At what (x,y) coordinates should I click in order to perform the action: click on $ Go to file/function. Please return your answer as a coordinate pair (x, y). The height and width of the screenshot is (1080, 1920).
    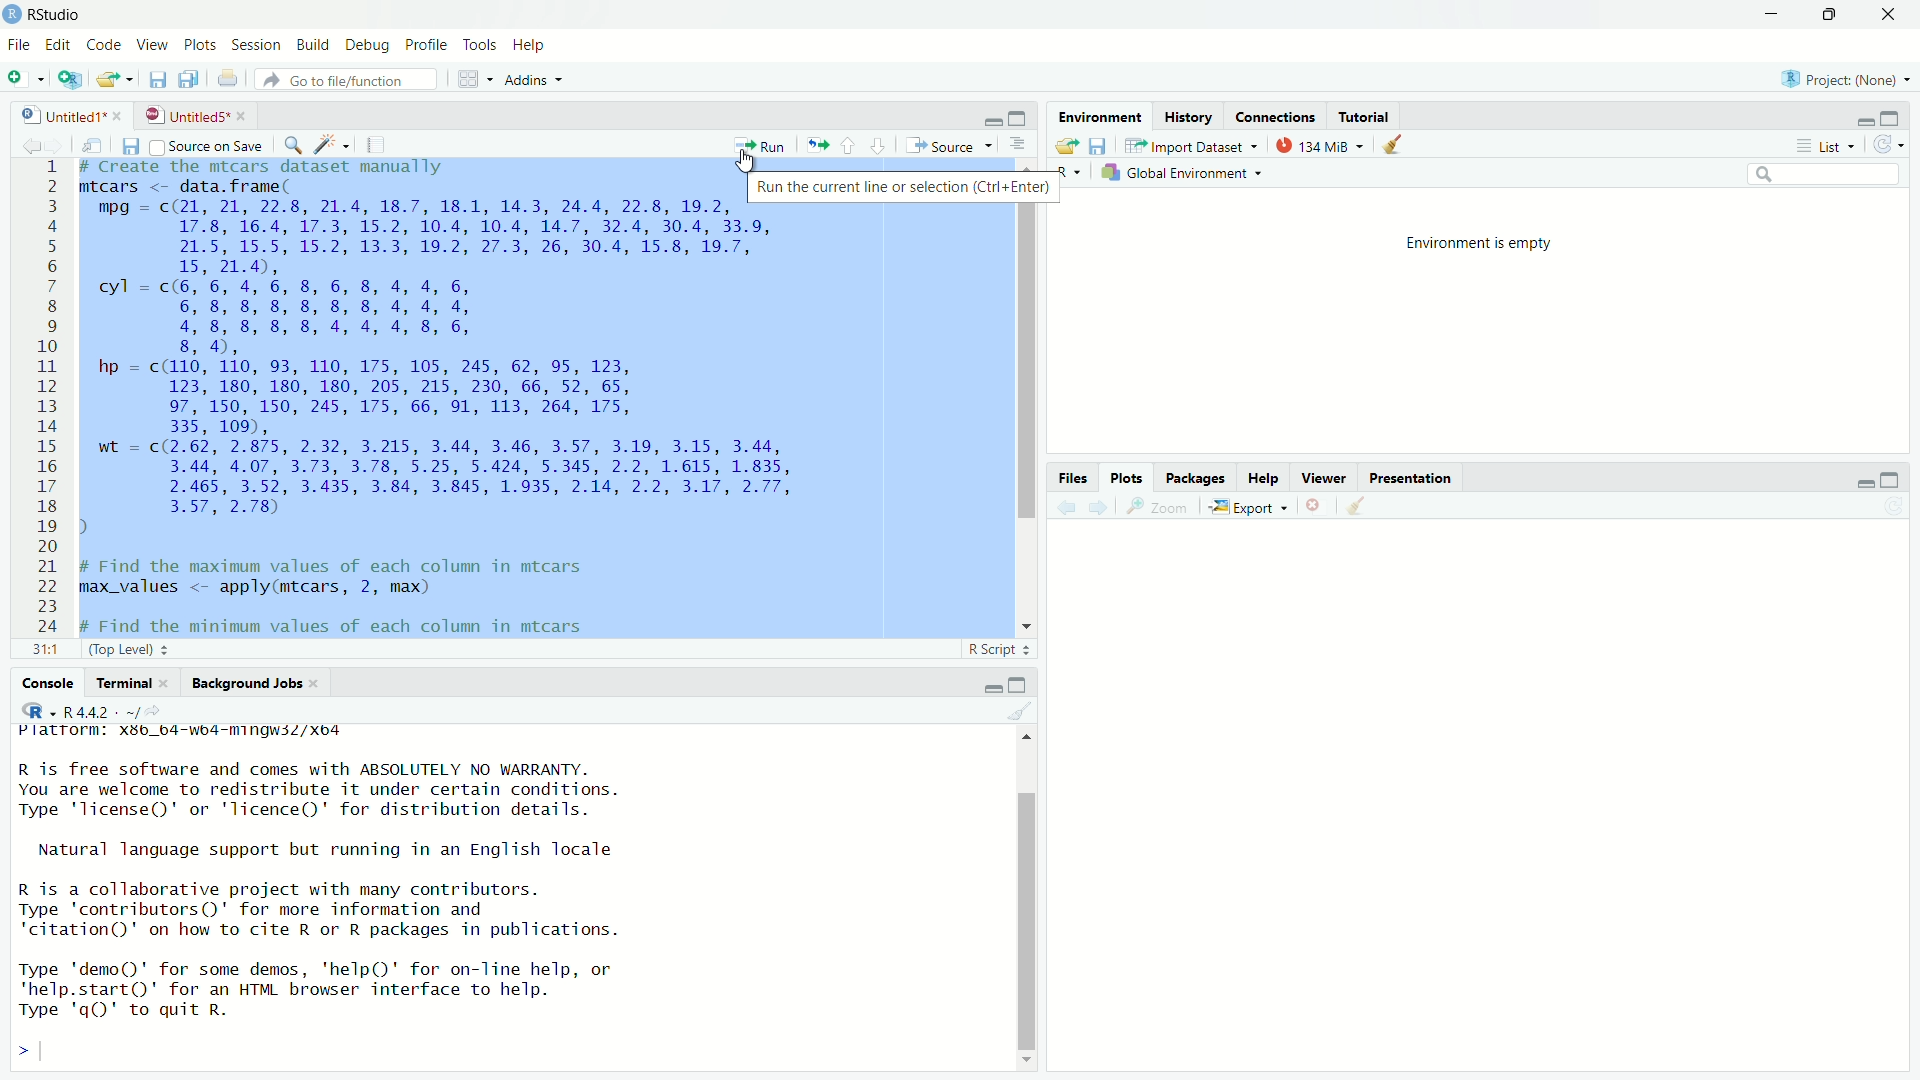
    Looking at the image, I should click on (339, 80).